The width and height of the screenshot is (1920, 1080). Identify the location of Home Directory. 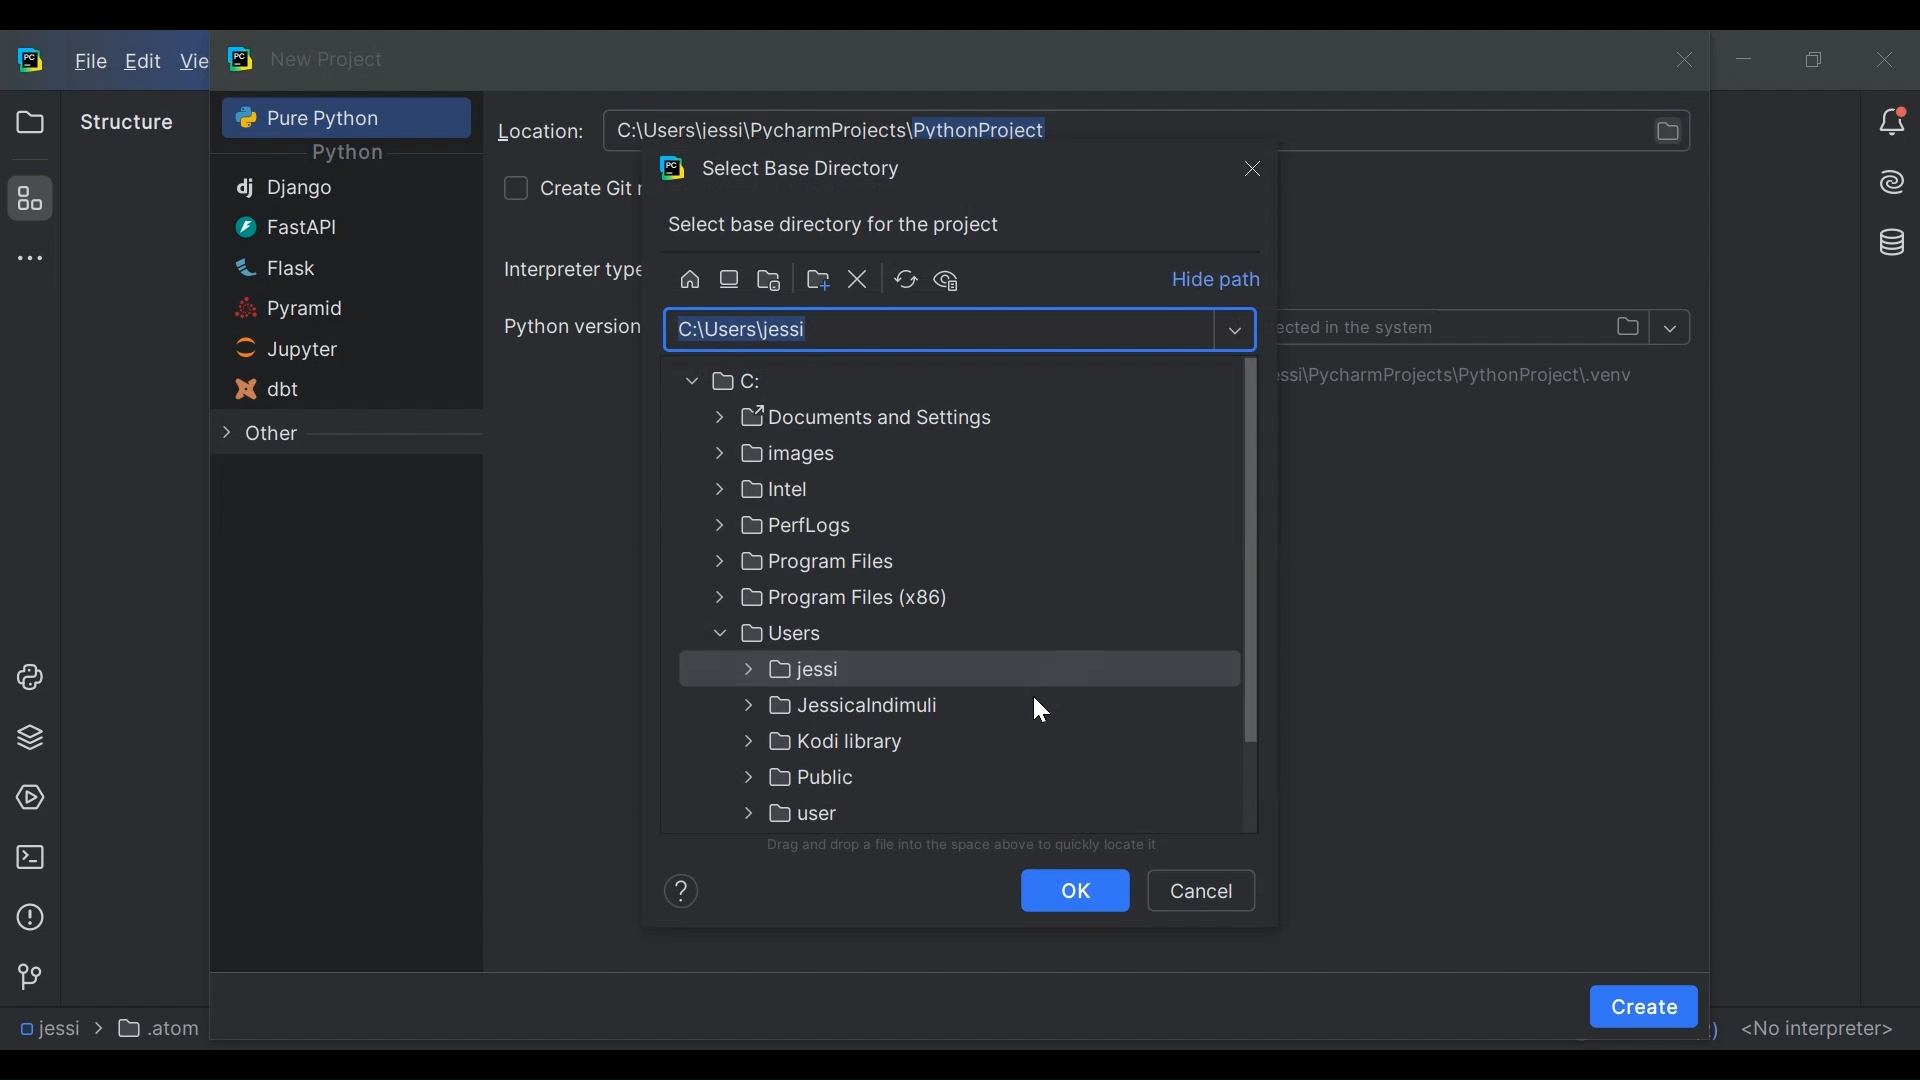
(688, 280).